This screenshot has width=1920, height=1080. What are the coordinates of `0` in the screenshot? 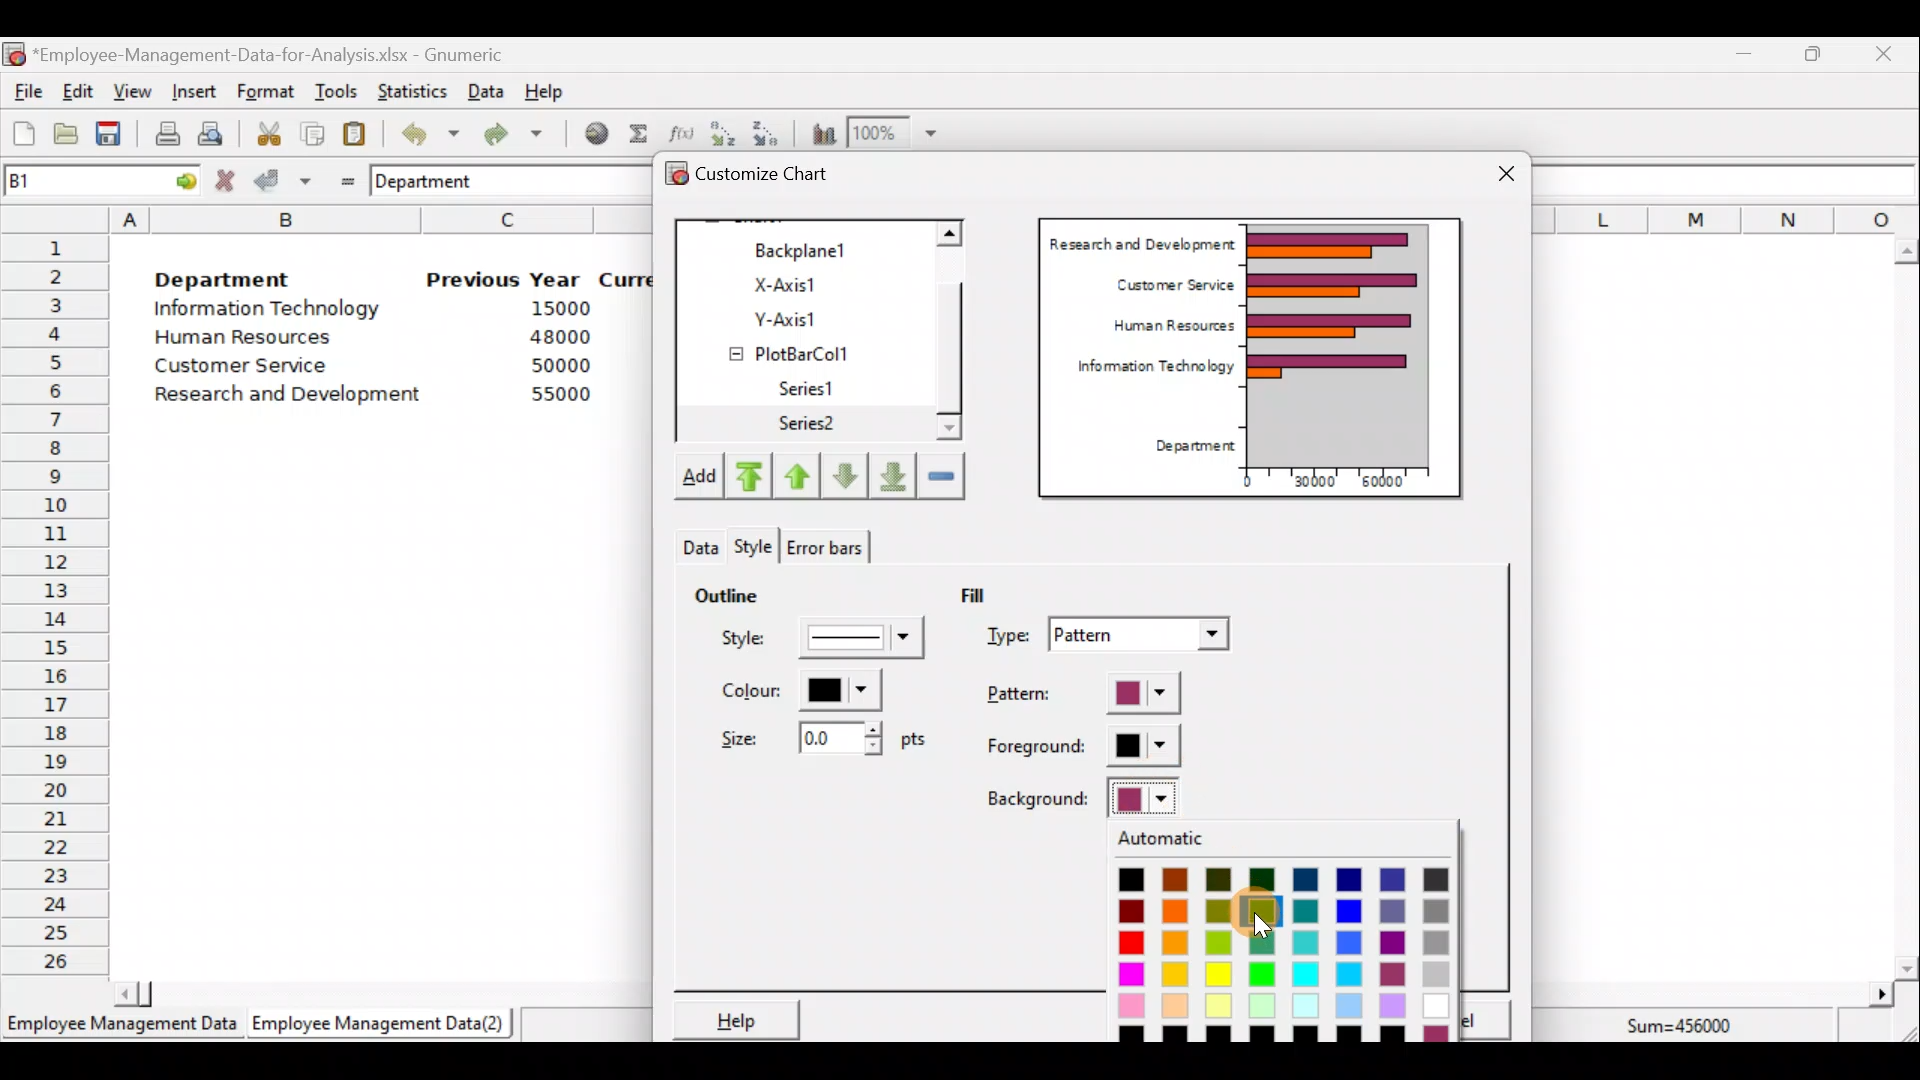 It's located at (1247, 481).